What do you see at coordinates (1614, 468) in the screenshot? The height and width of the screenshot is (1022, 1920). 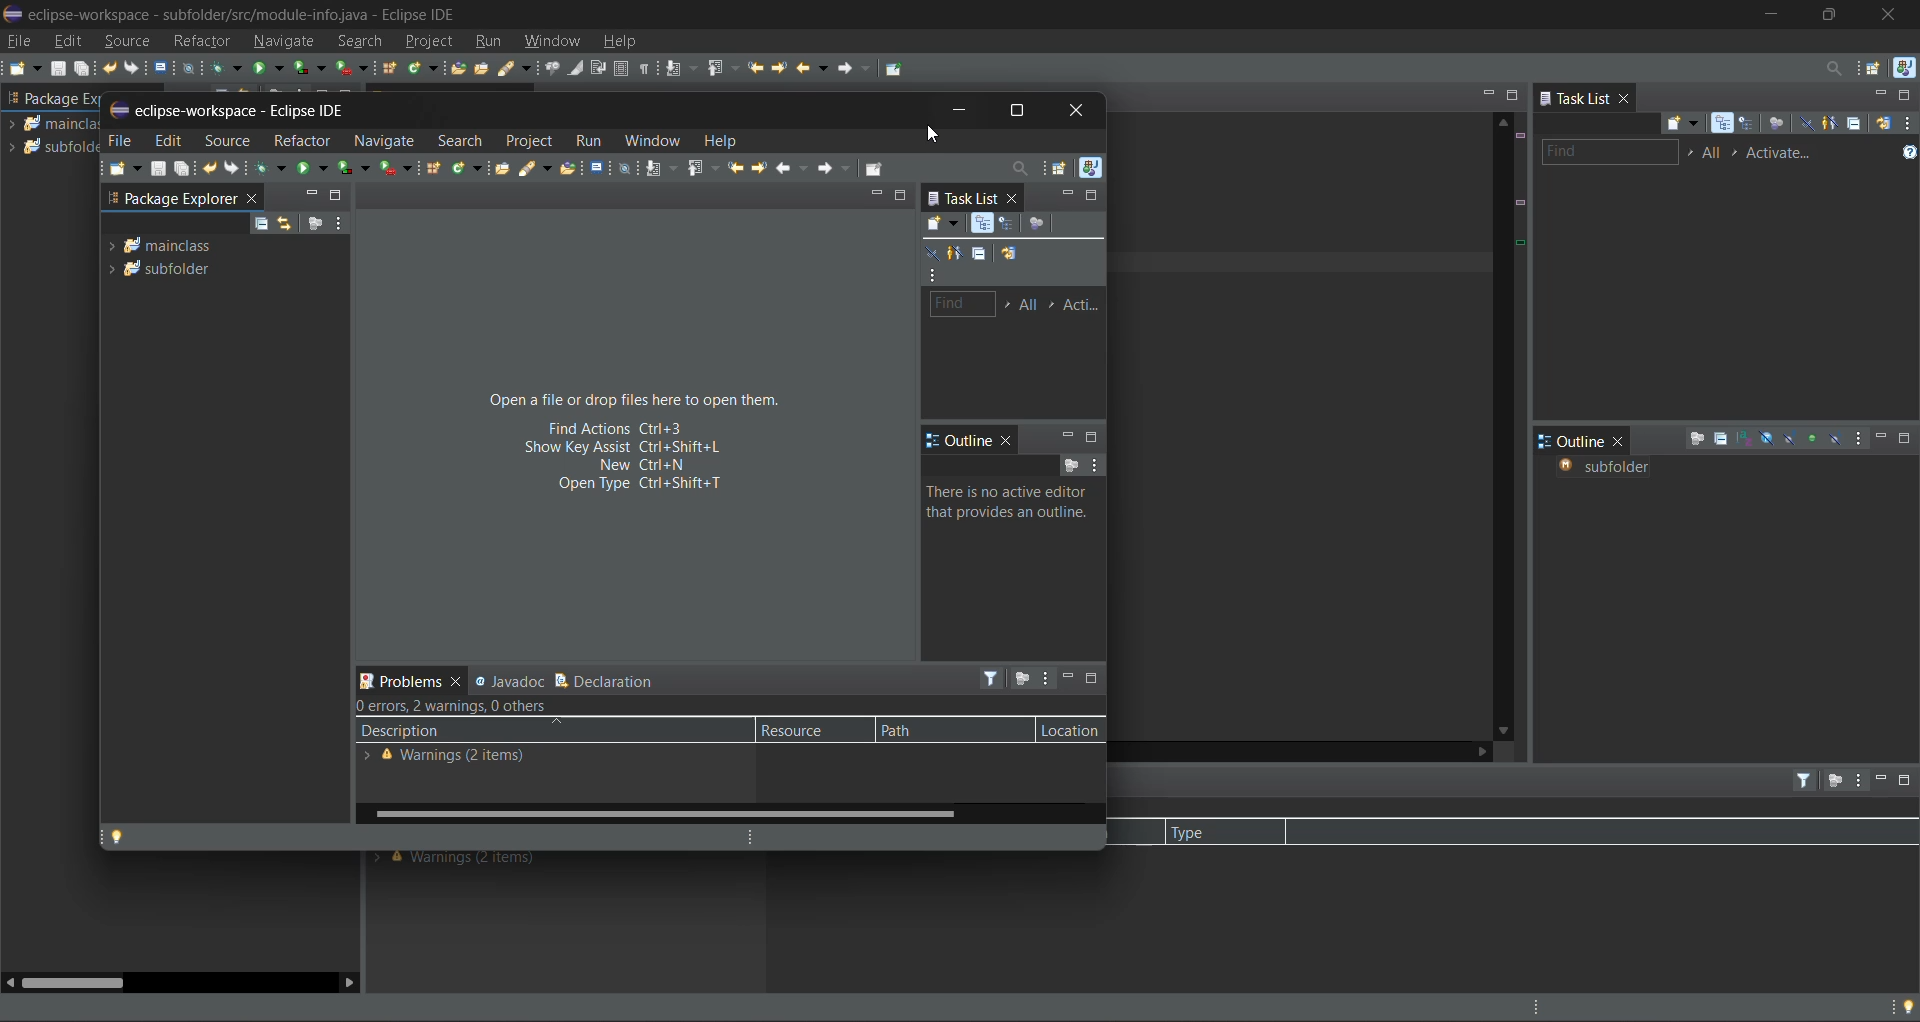 I see `subfolder` at bounding box center [1614, 468].